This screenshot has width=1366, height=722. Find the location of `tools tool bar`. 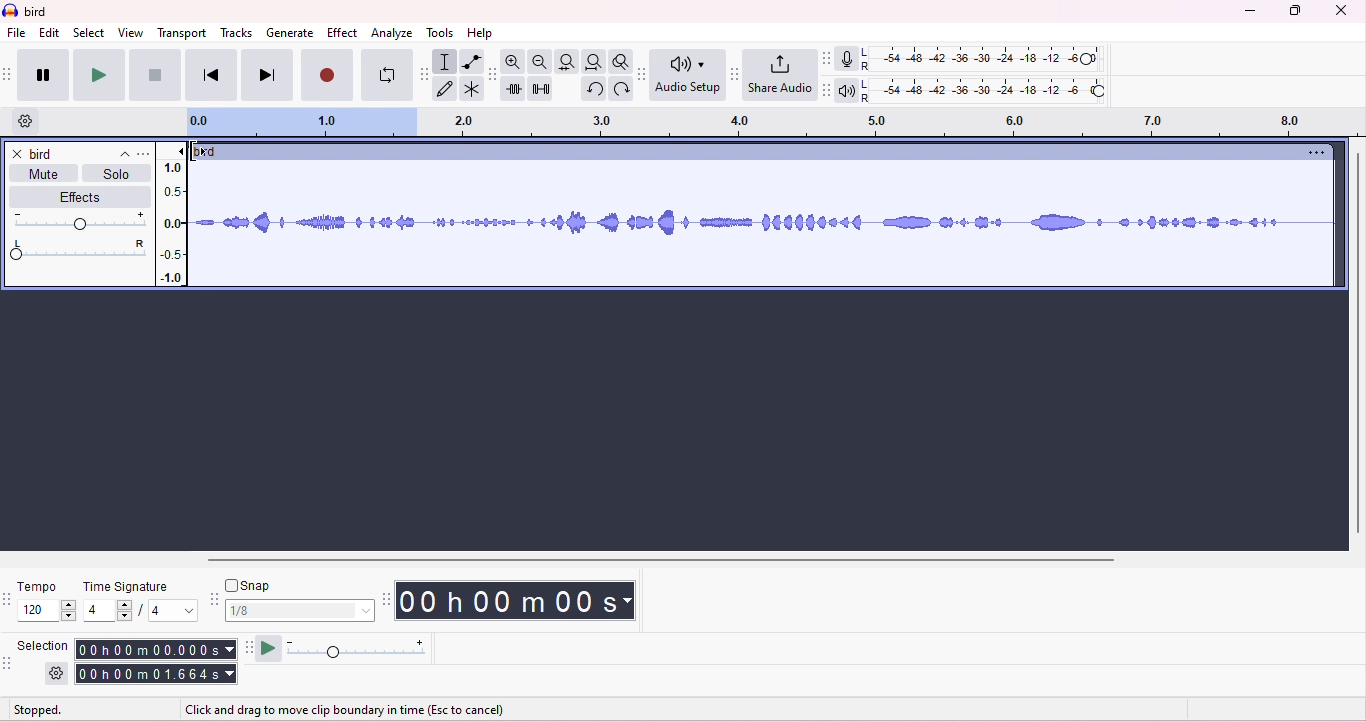

tools tool bar is located at coordinates (422, 73).